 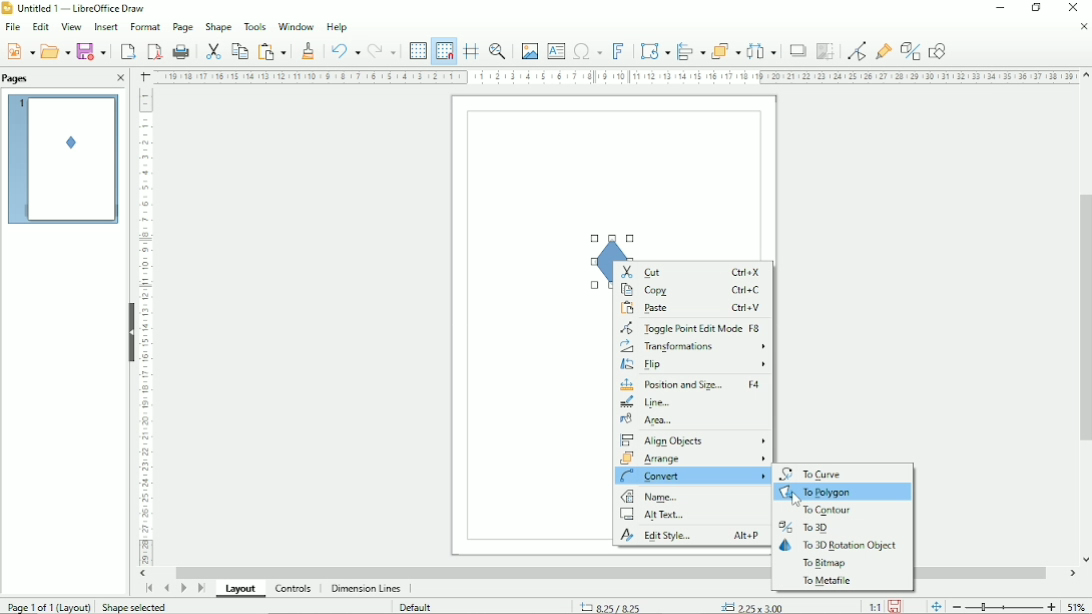 What do you see at coordinates (612, 78) in the screenshot?
I see `Horizontal scale` at bounding box center [612, 78].